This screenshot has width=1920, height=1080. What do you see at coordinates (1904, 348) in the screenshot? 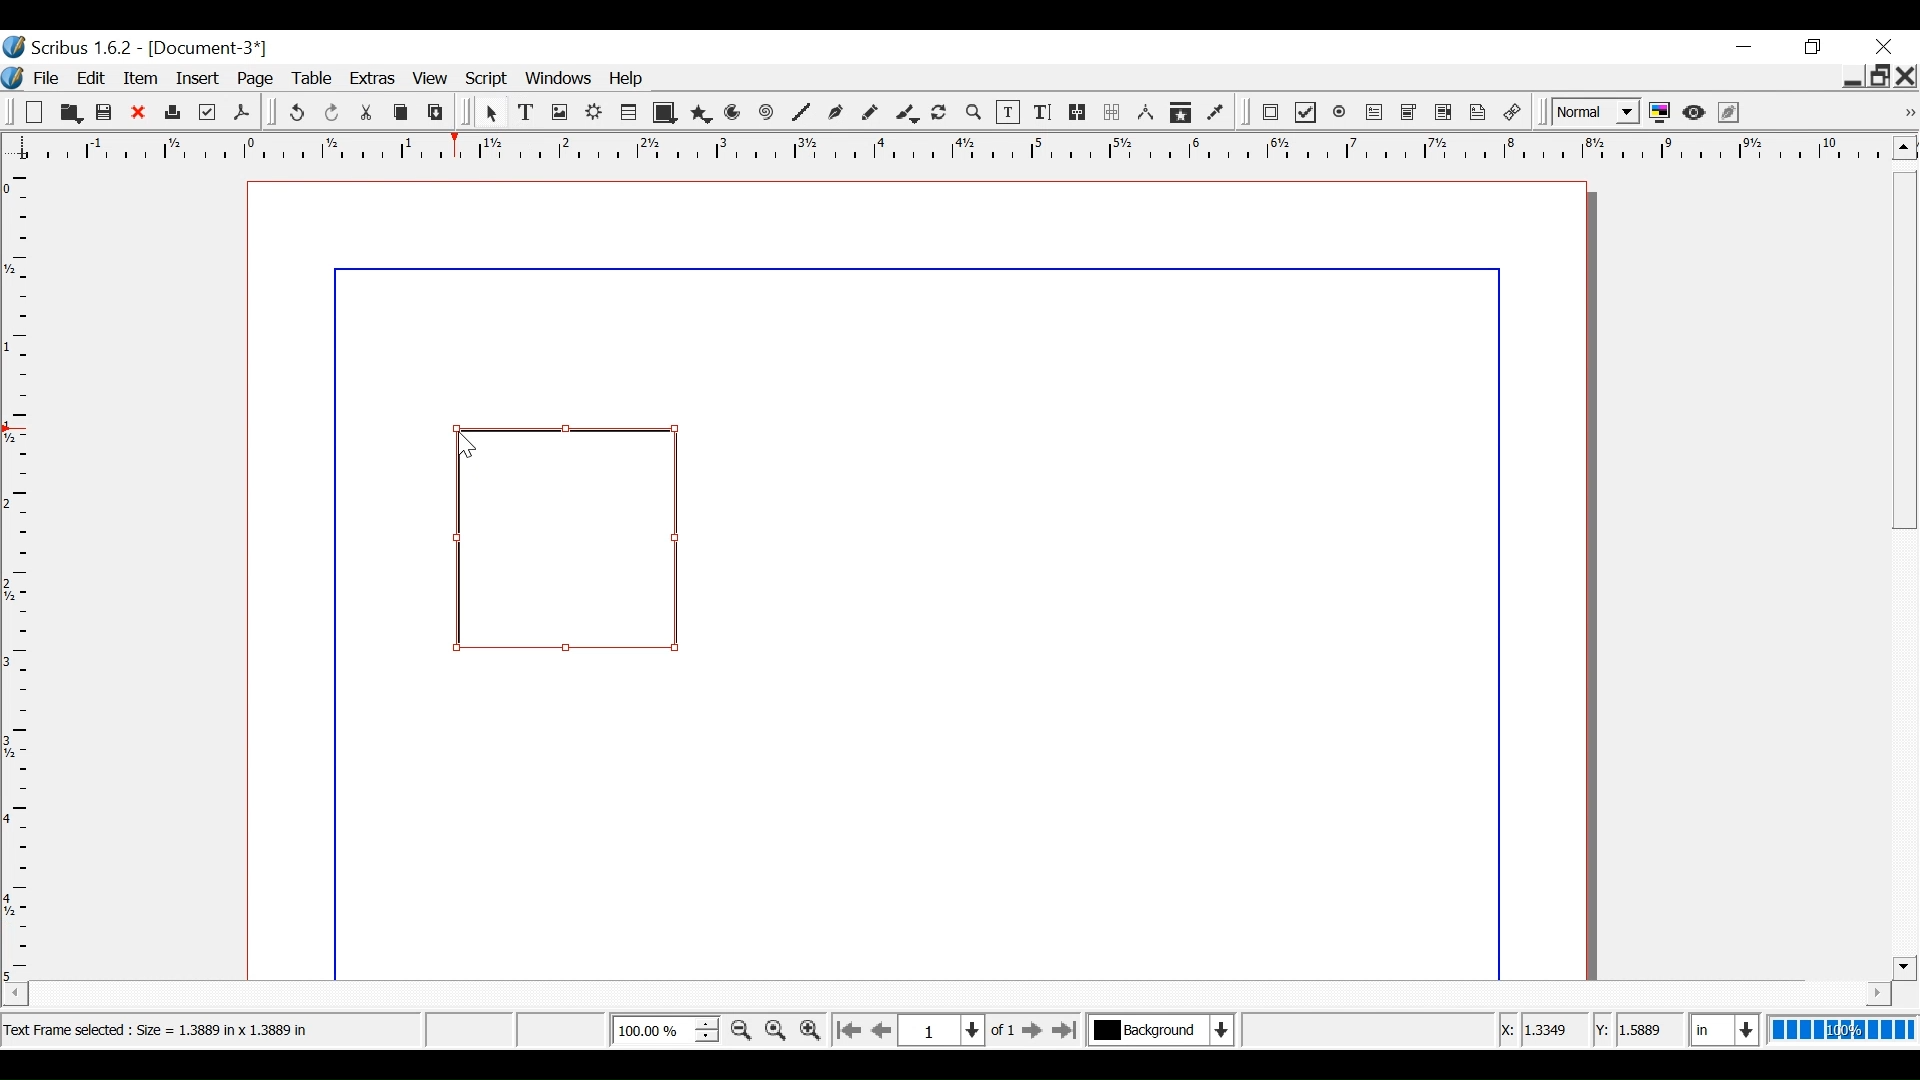
I see `Vertical Scroll bar` at bounding box center [1904, 348].